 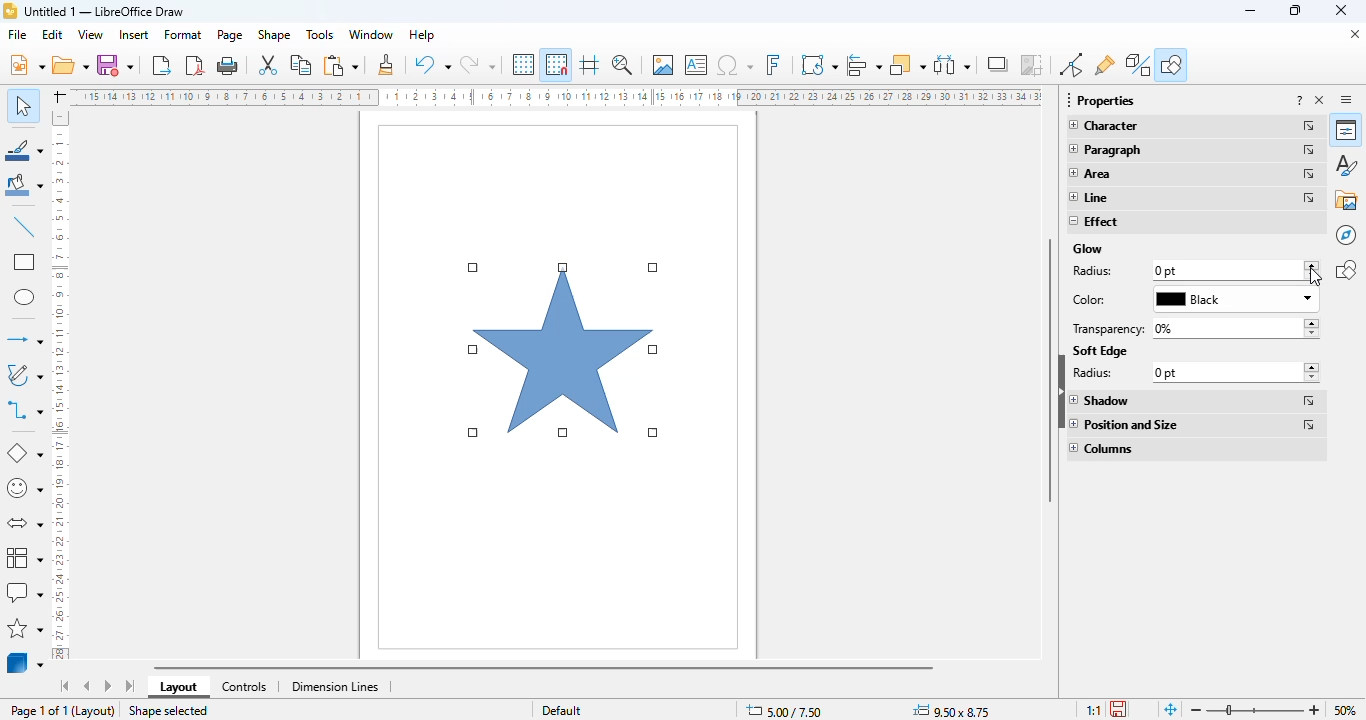 What do you see at coordinates (26, 65) in the screenshot?
I see `new` at bounding box center [26, 65].